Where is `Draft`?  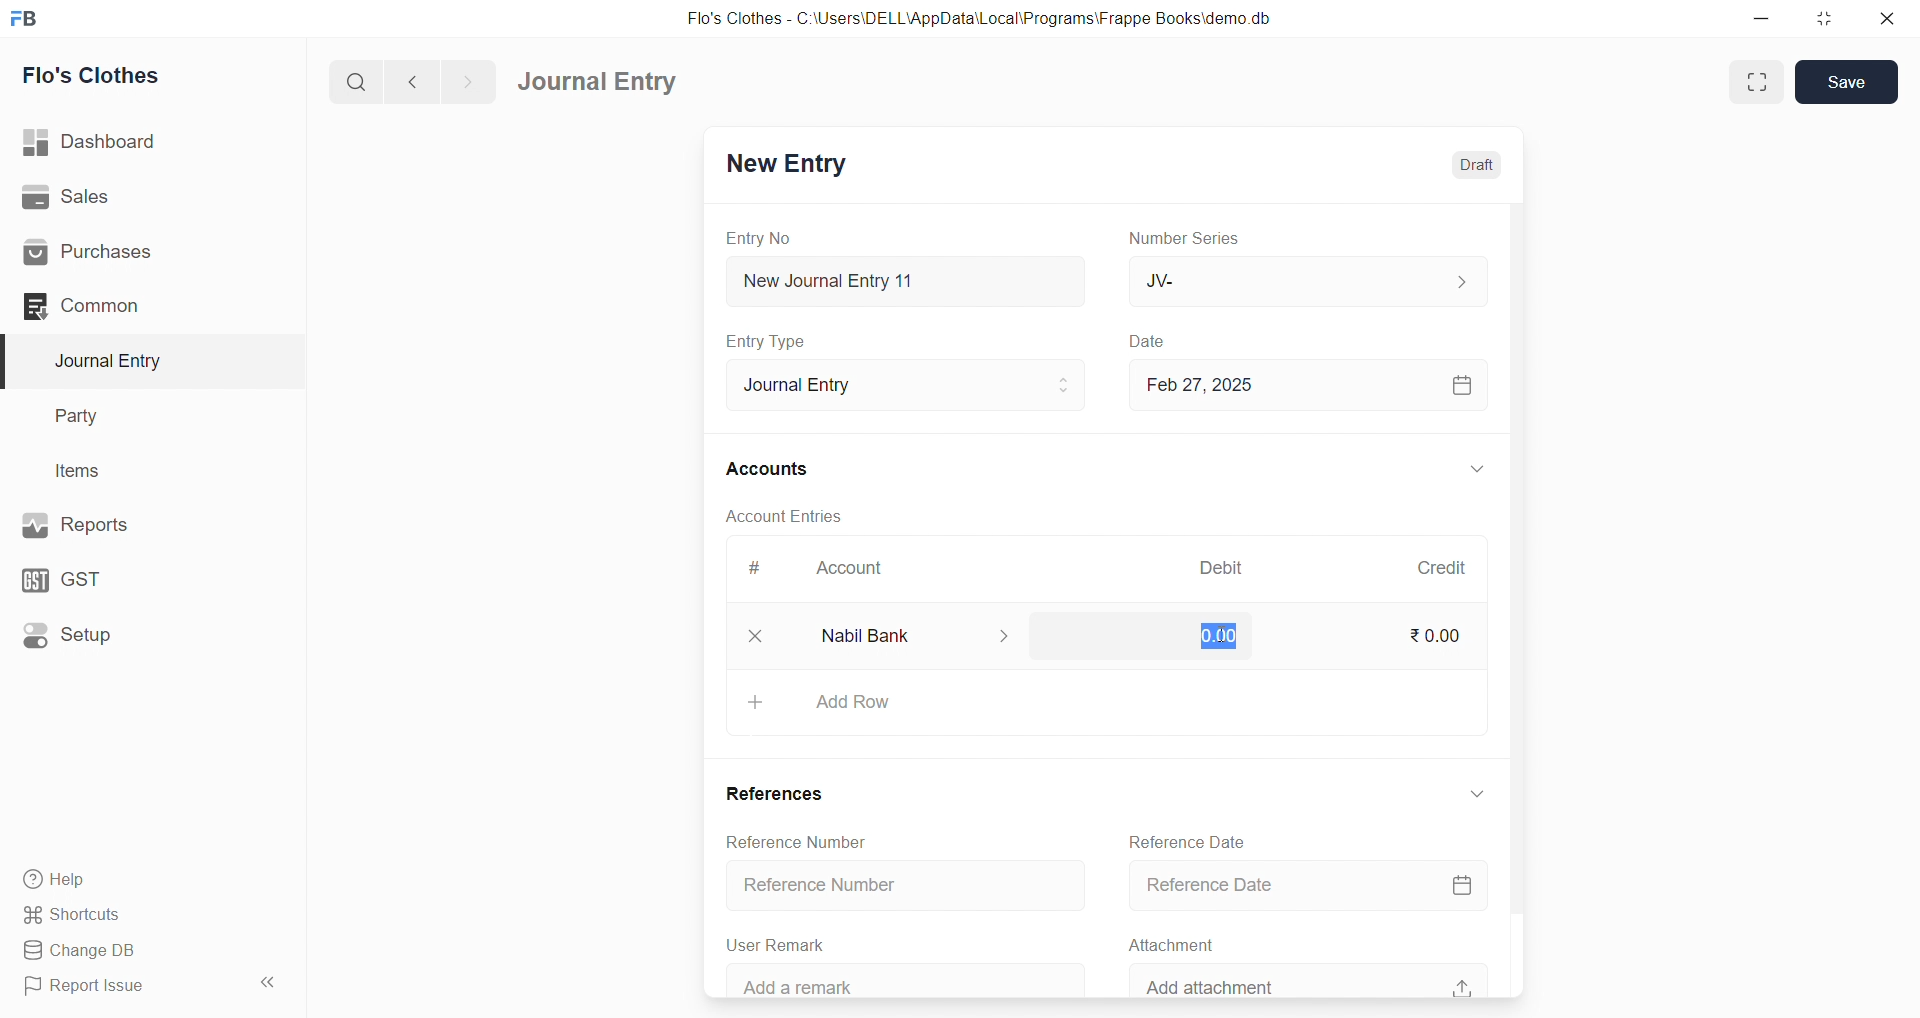
Draft is located at coordinates (1478, 164).